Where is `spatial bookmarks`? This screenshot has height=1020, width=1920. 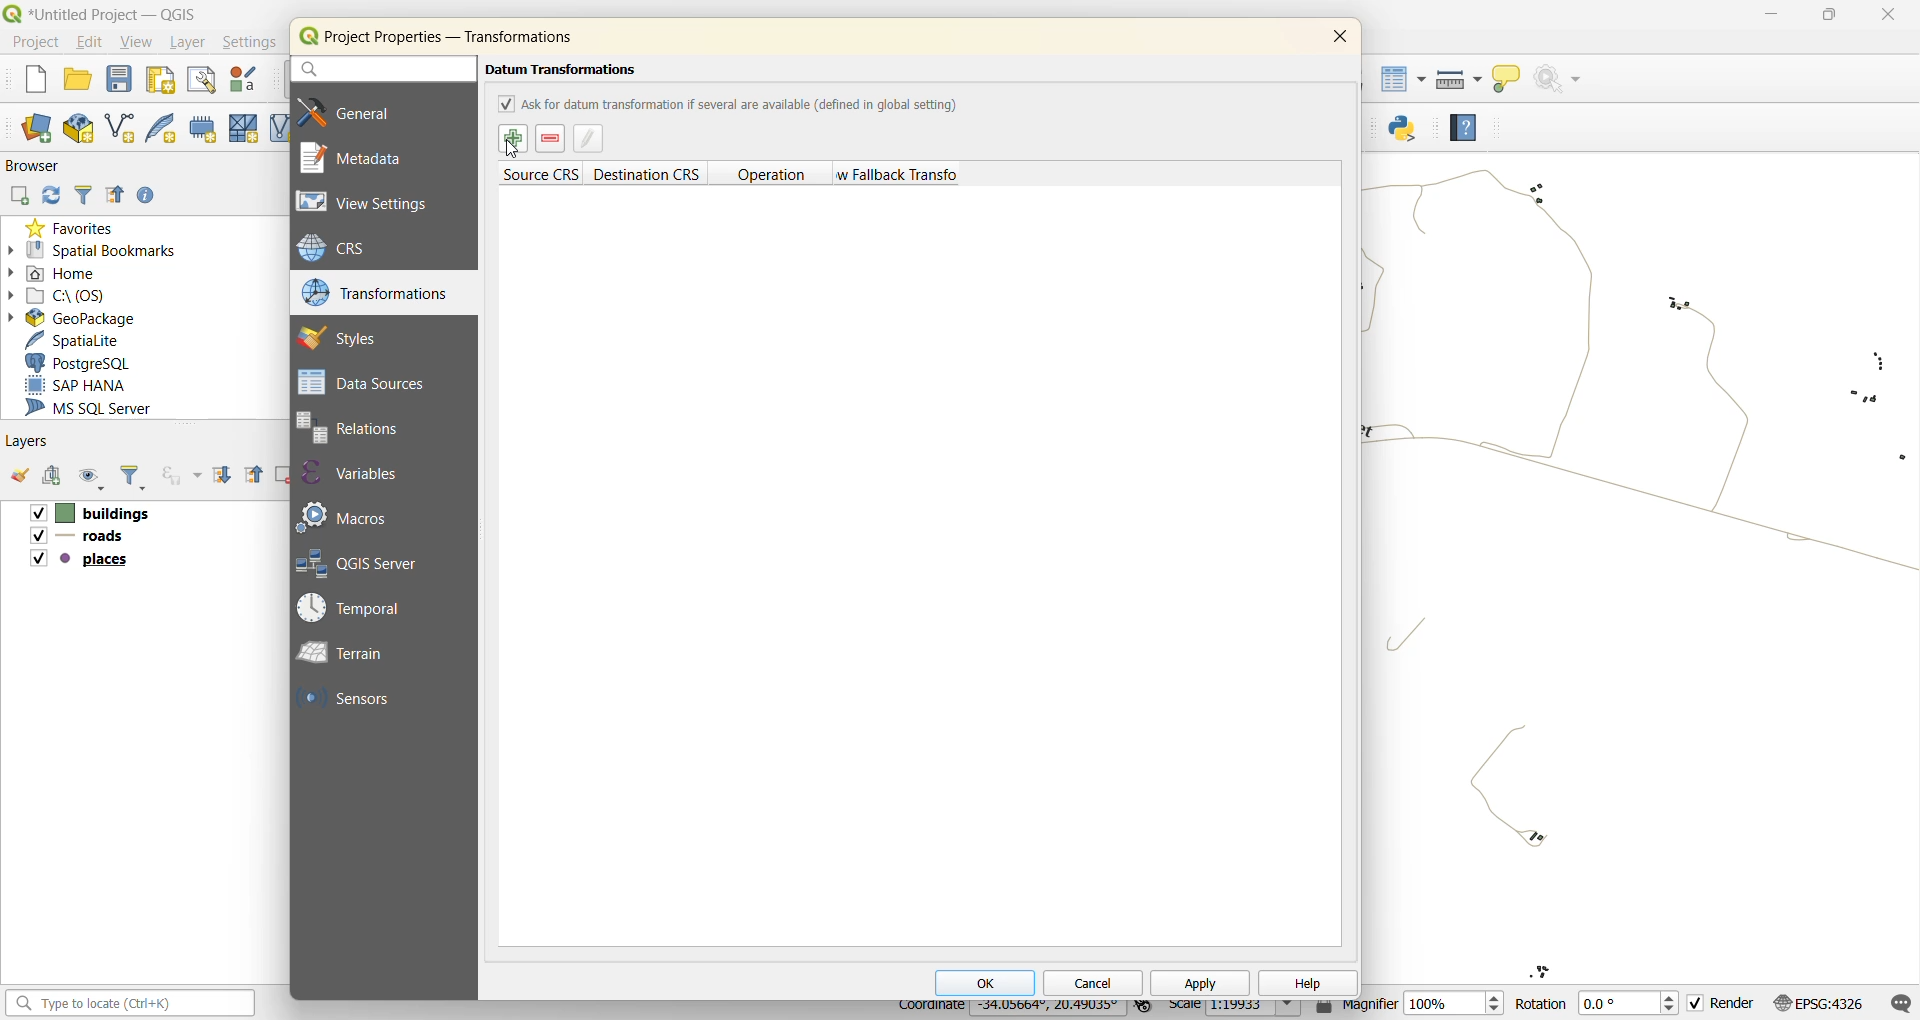 spatial bookmarks is located at coordinates (94, 249).